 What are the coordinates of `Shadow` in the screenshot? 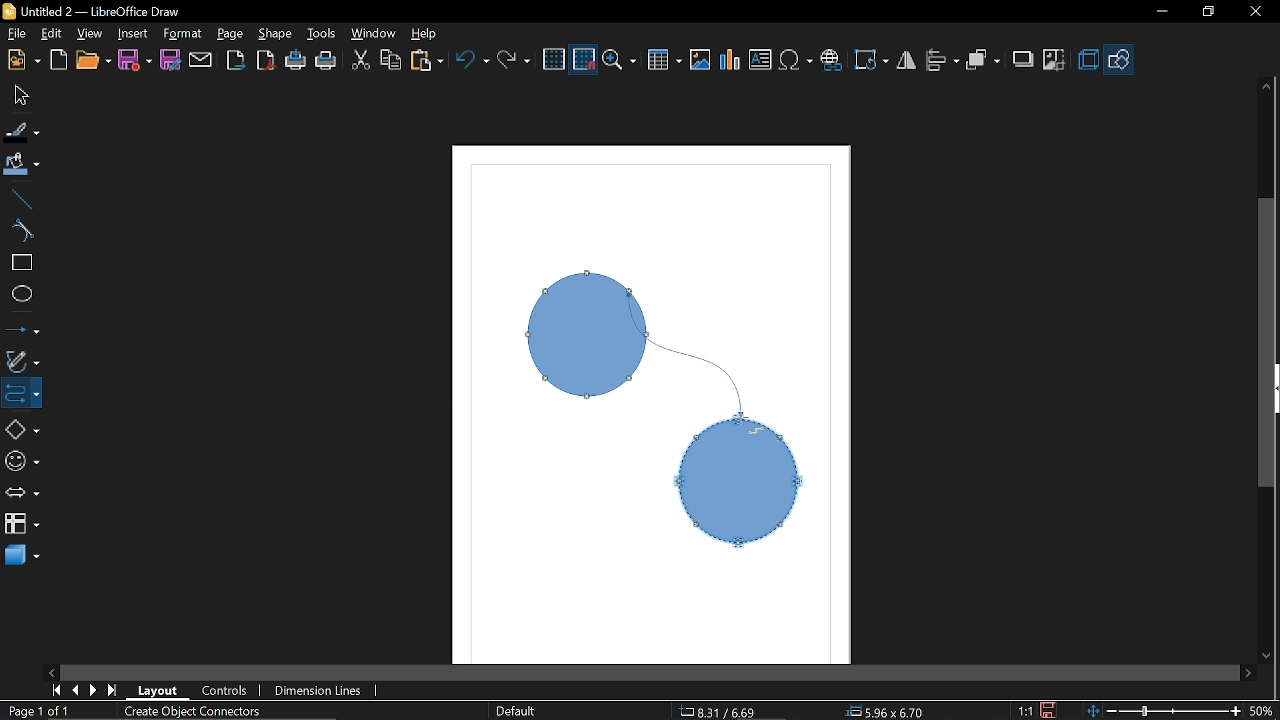 It's located at (1022, 60).